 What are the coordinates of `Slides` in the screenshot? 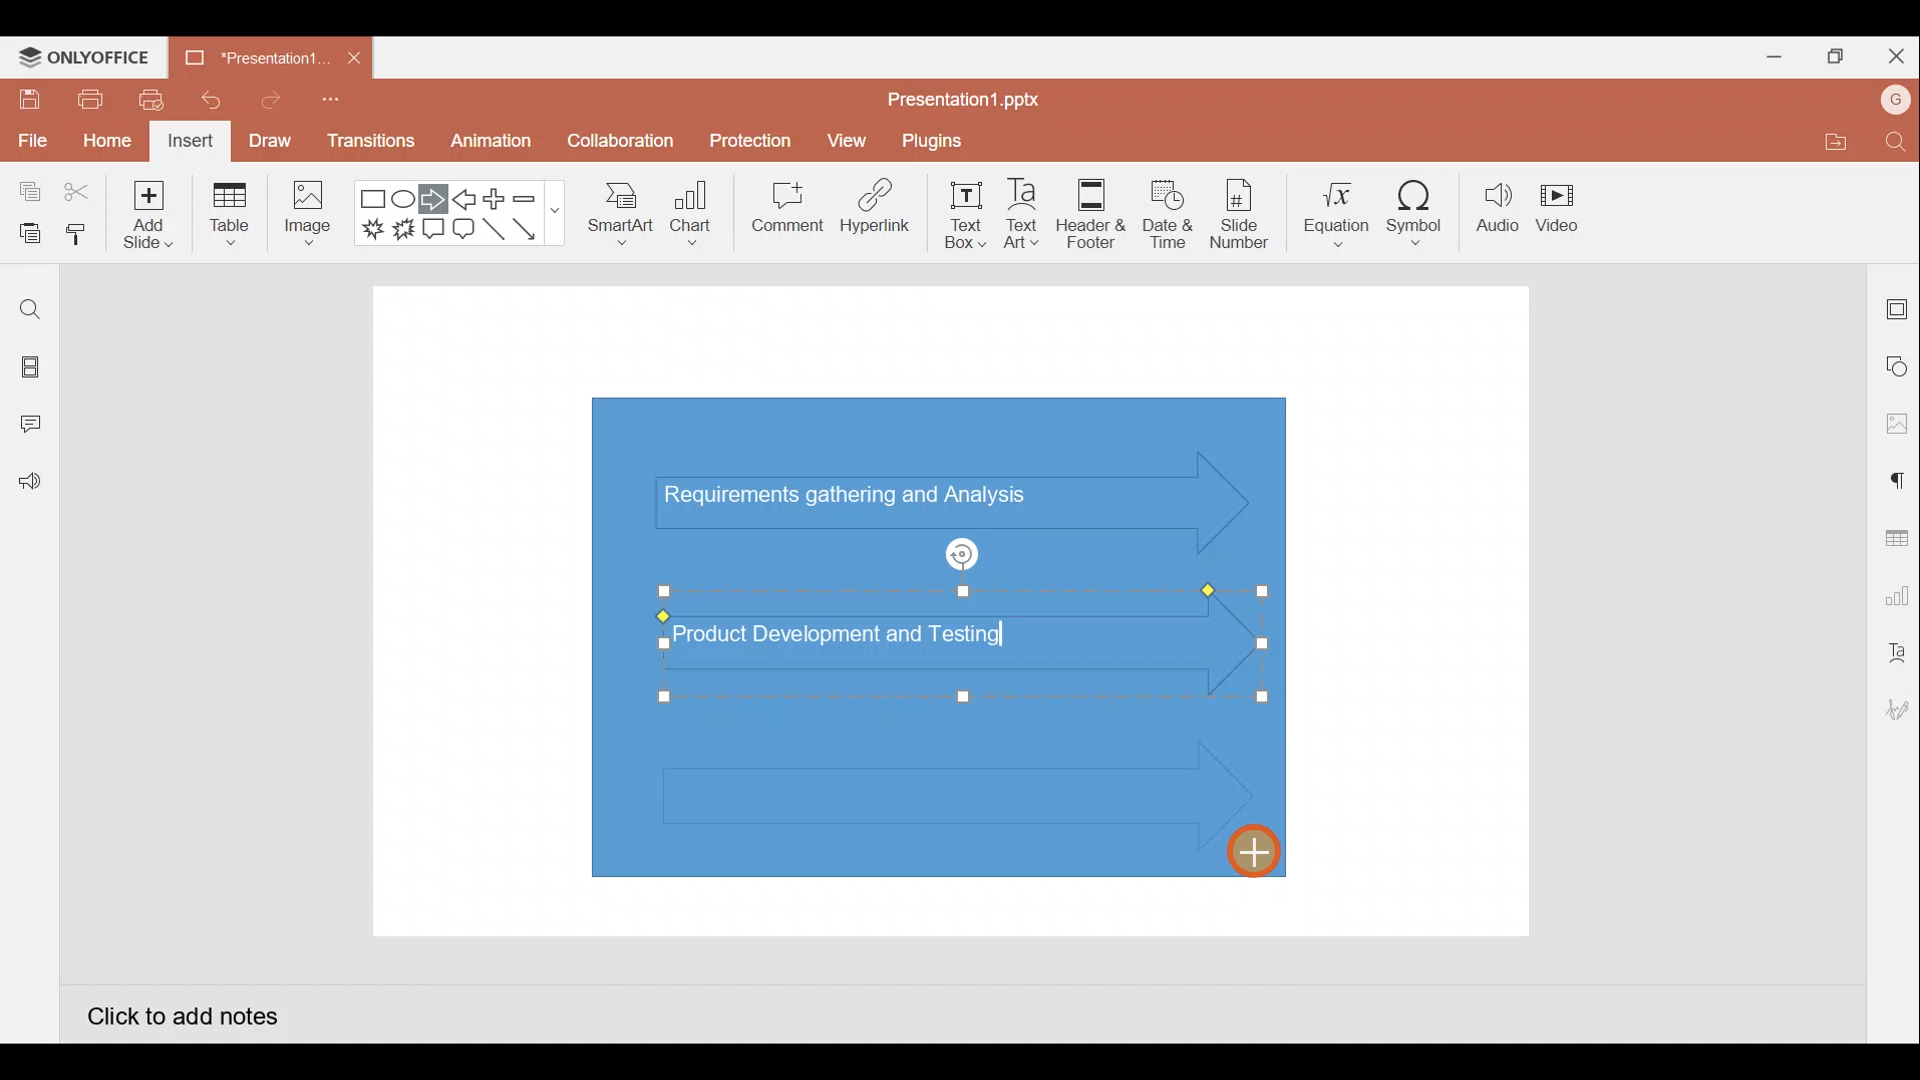 It's located at (28, 370).